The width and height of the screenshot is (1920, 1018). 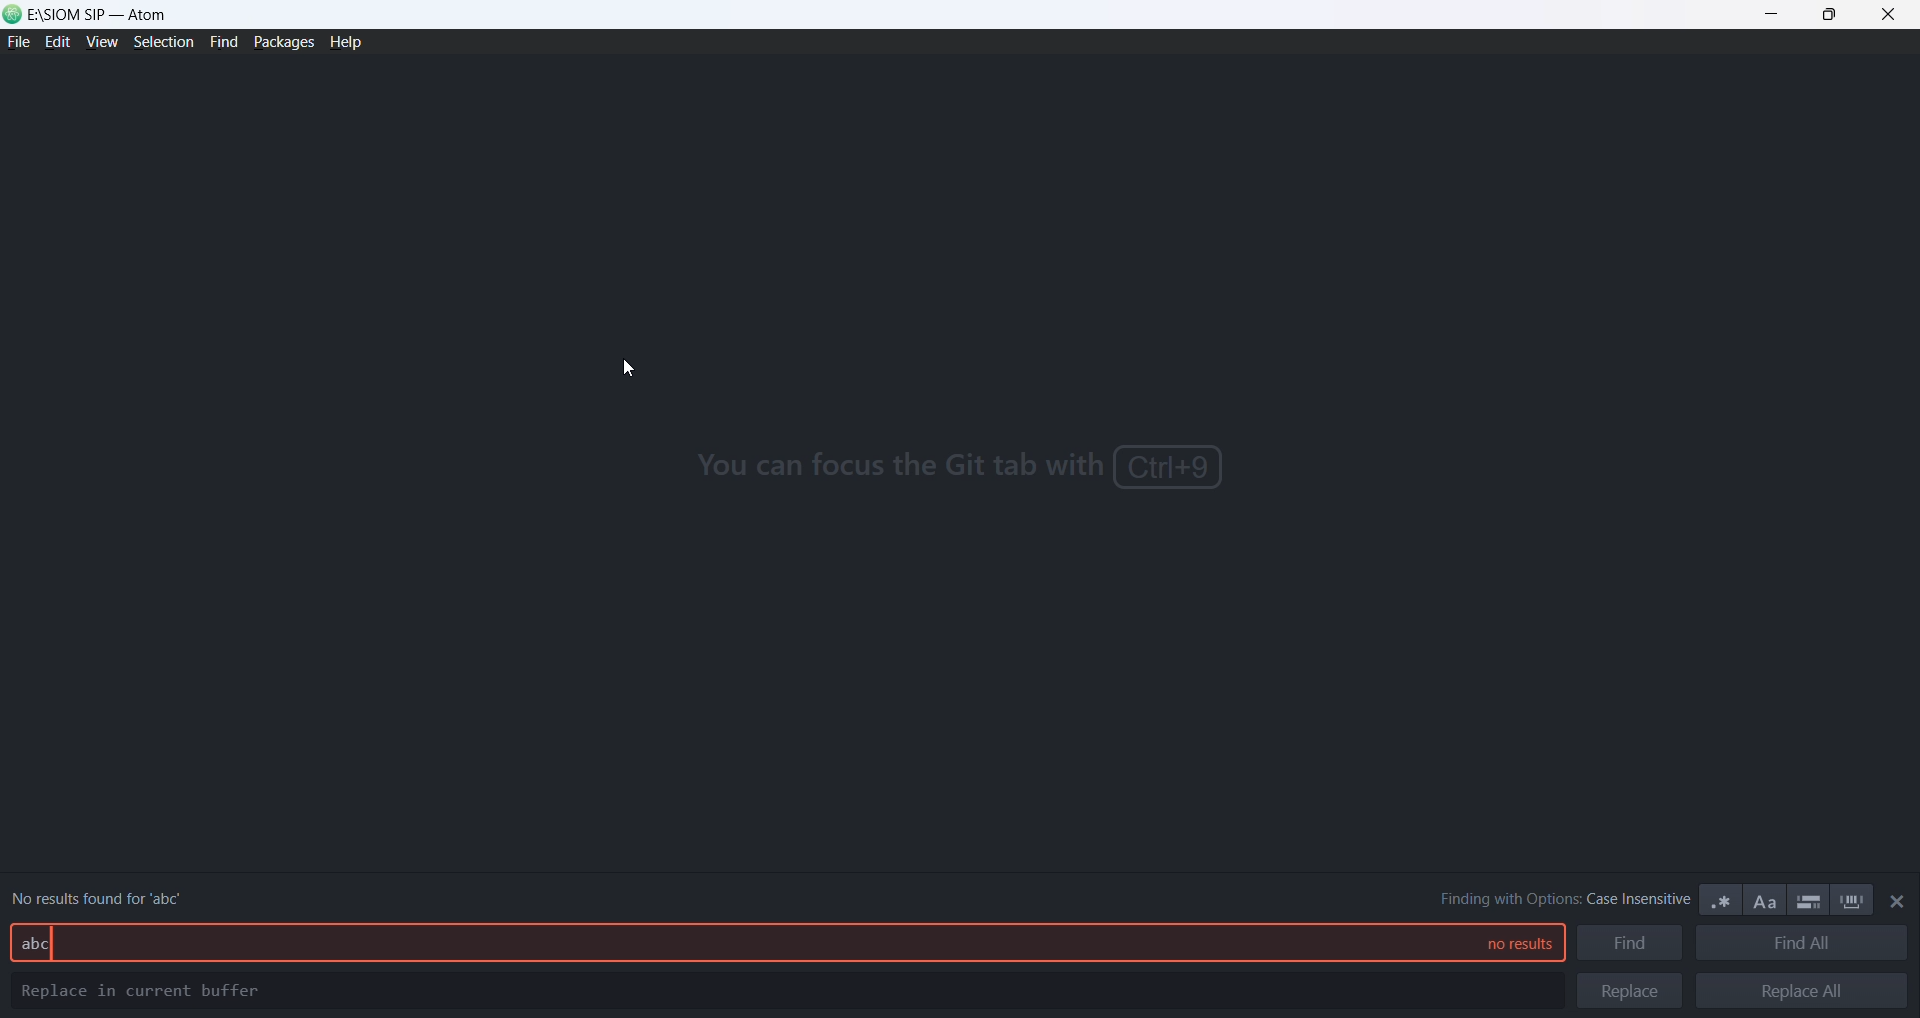 What do you see at coordinates (106, 893) in the screenshot?
I see `no results found for 'abc'` at bounding box center [106, 893].